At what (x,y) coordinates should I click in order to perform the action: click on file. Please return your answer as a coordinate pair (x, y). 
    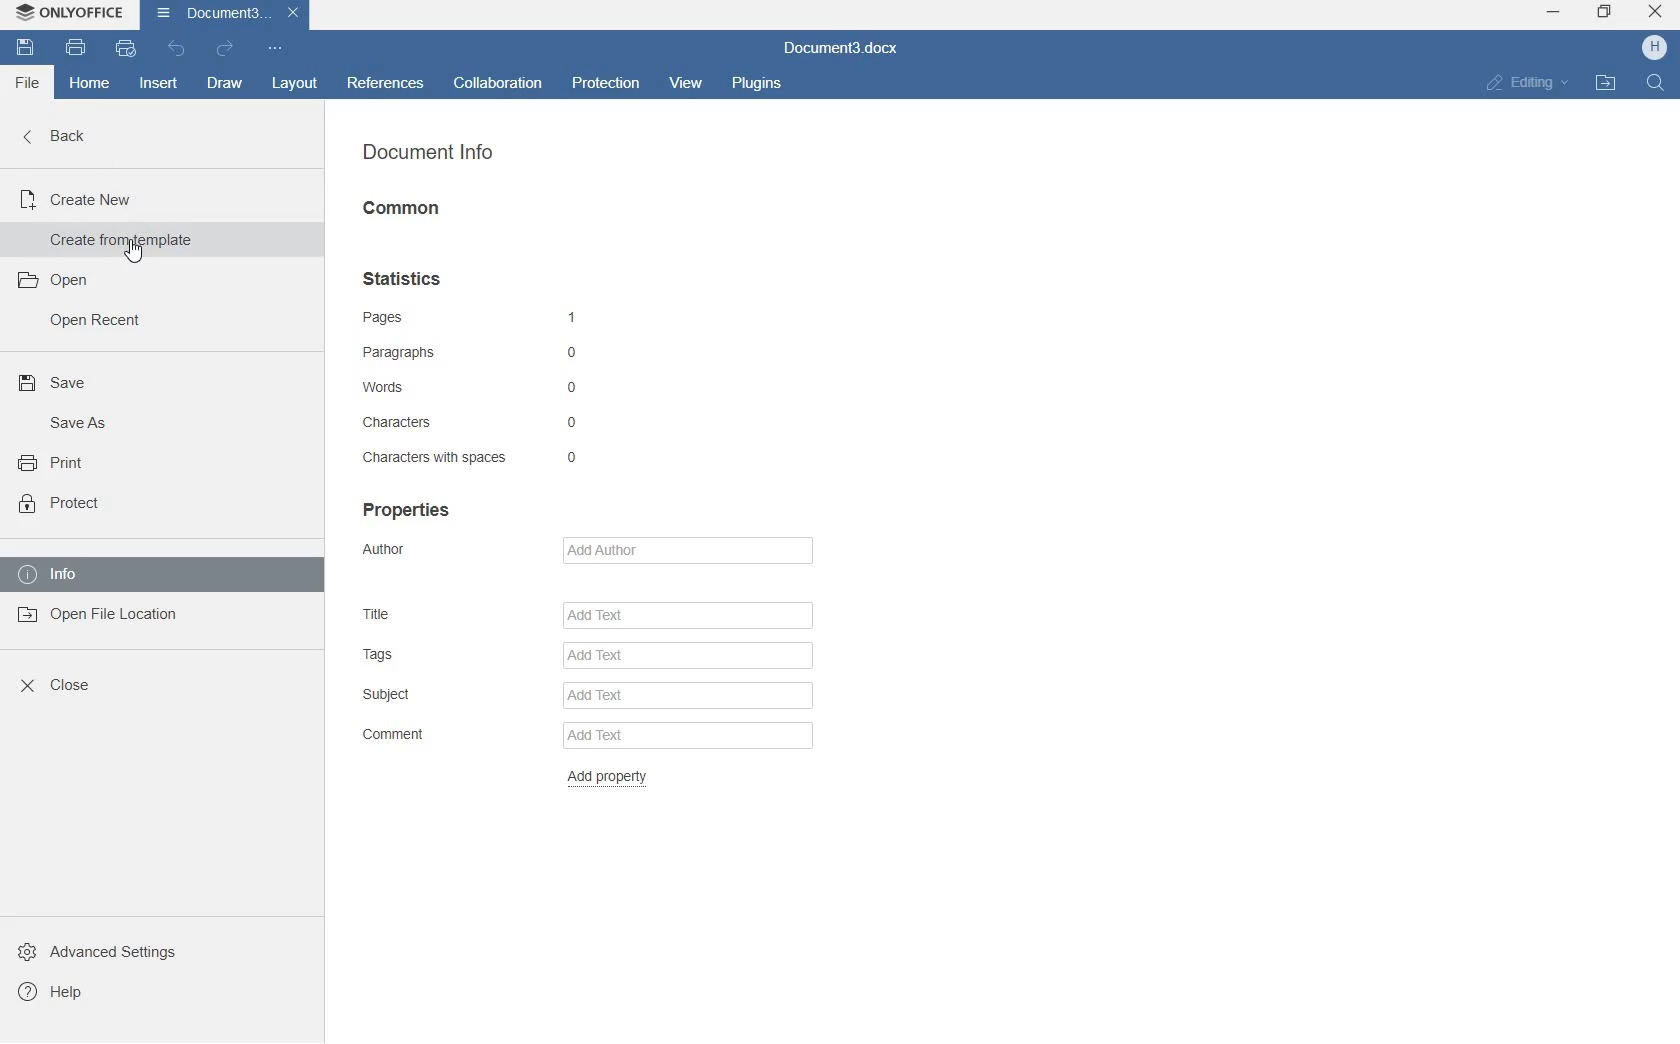
    Looking at the image, I should click on (28, 83).